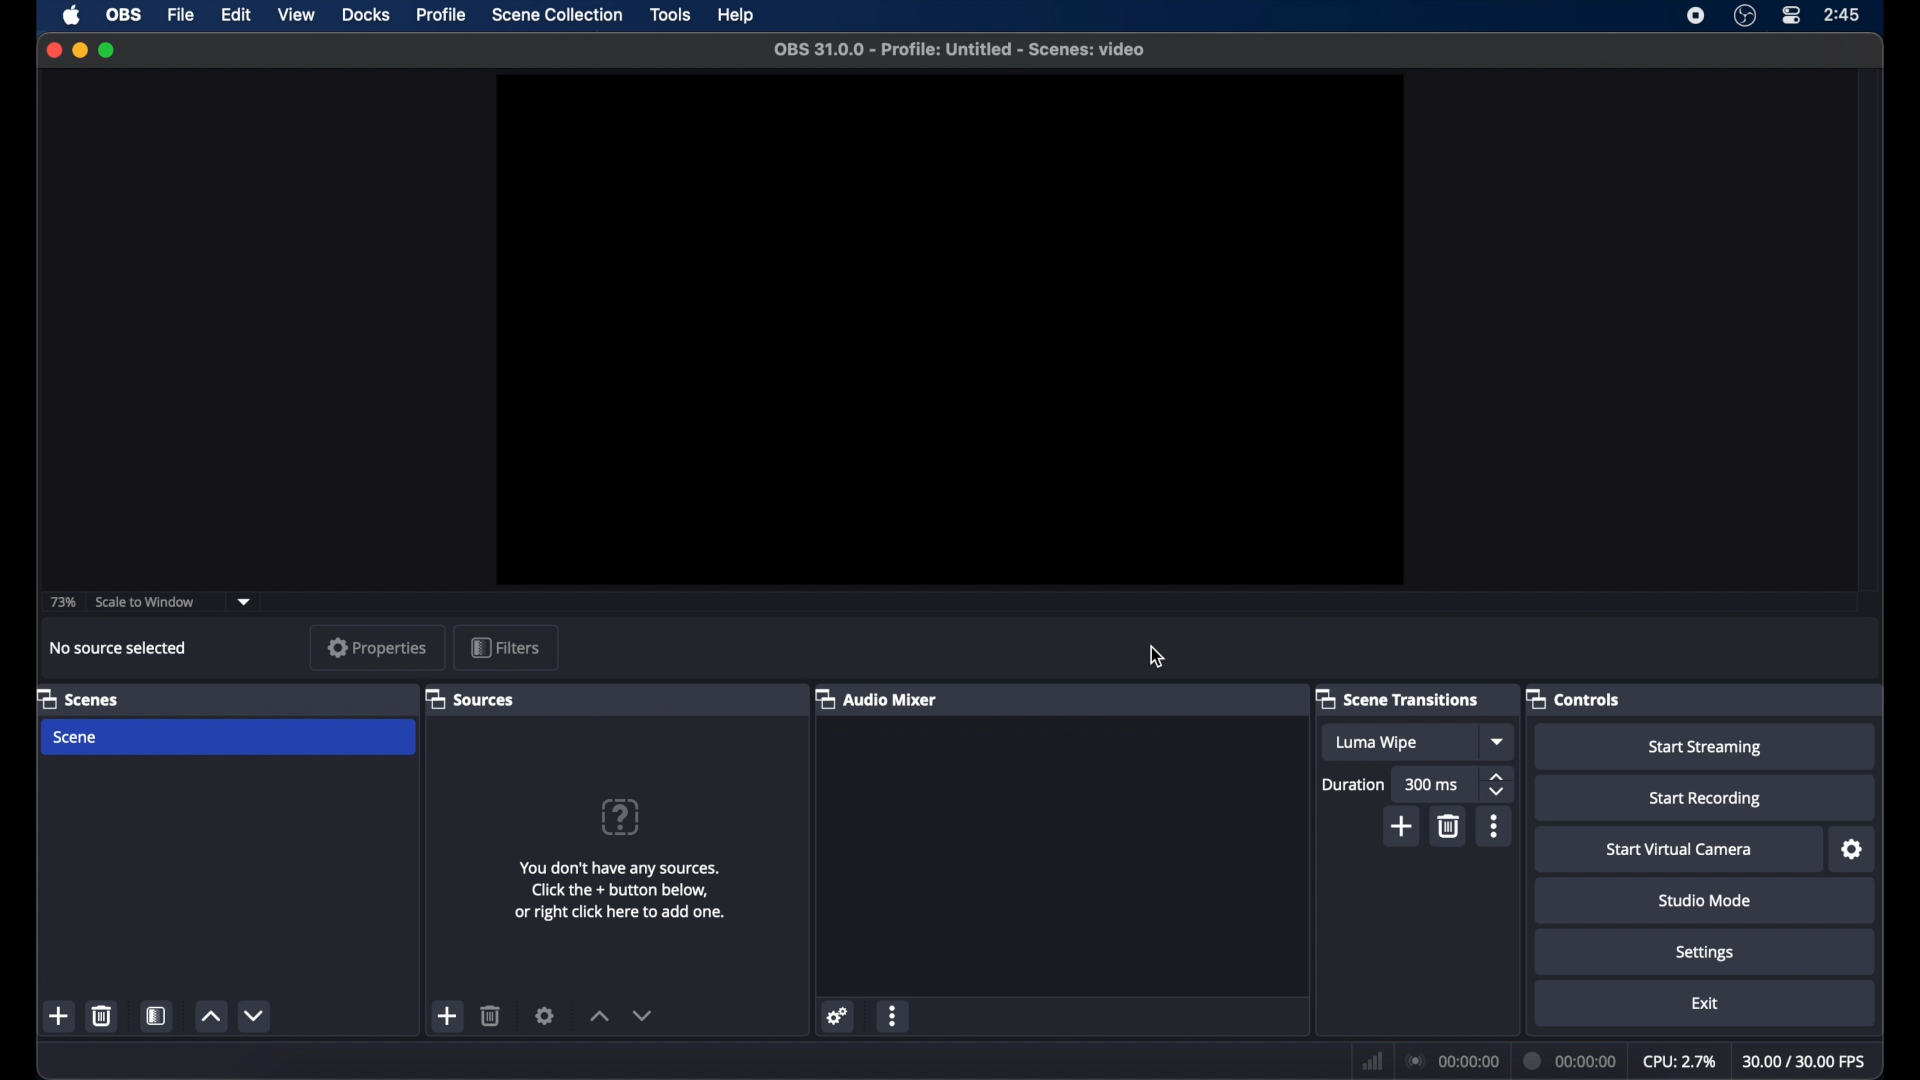 The image size is (1920, 1080). What do you see at coordinates (254, 1015) in the screenshot?
I see `decrement` at bounding box center [254, 1015].